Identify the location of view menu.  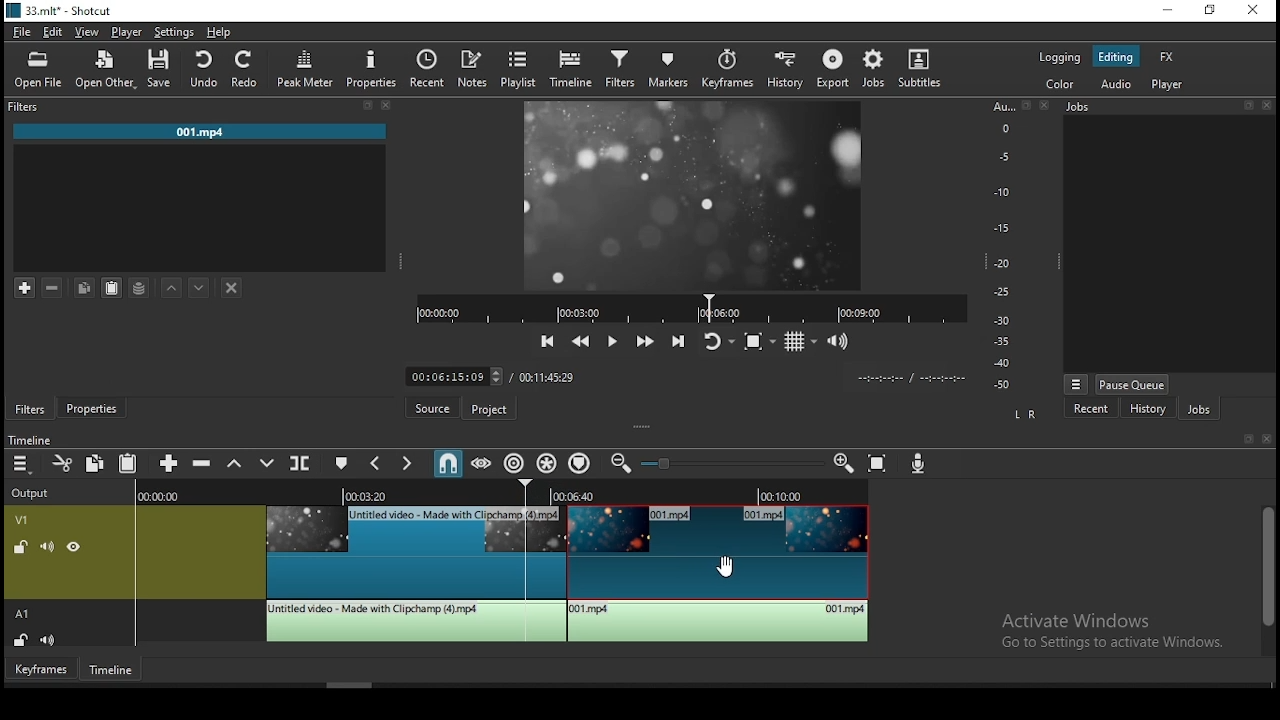
(1076, 381).